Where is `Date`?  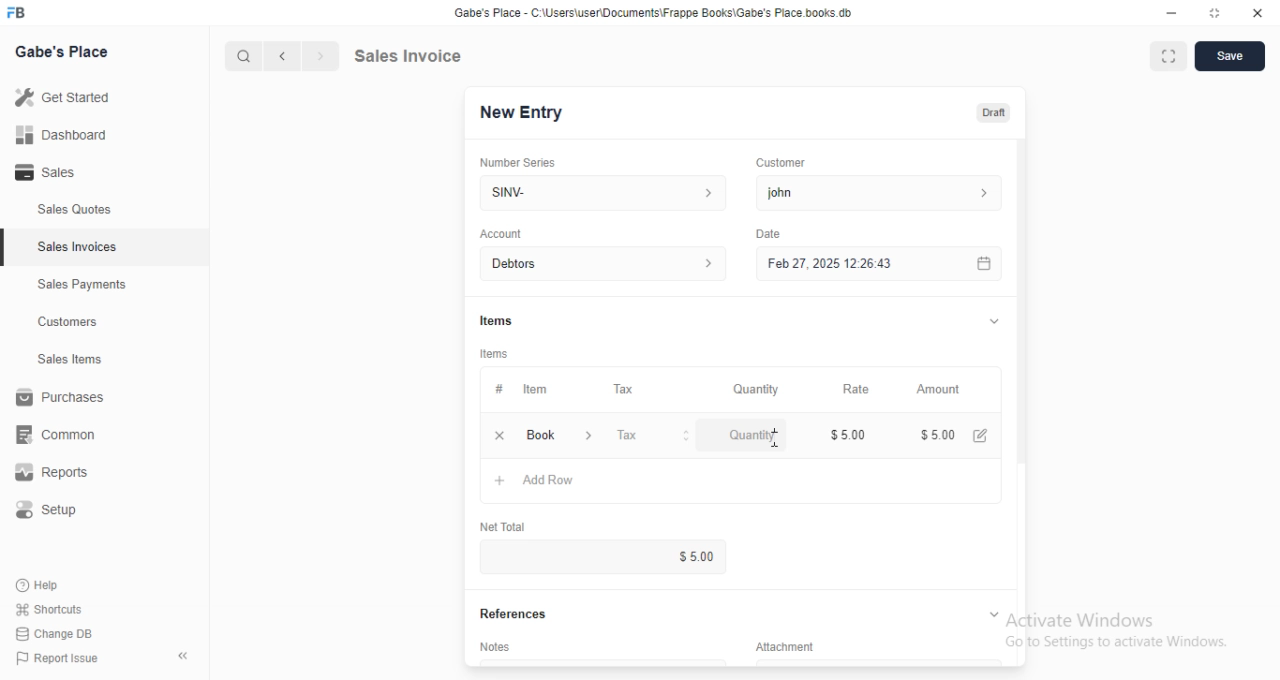
Date is located at coordinates (770, 232).